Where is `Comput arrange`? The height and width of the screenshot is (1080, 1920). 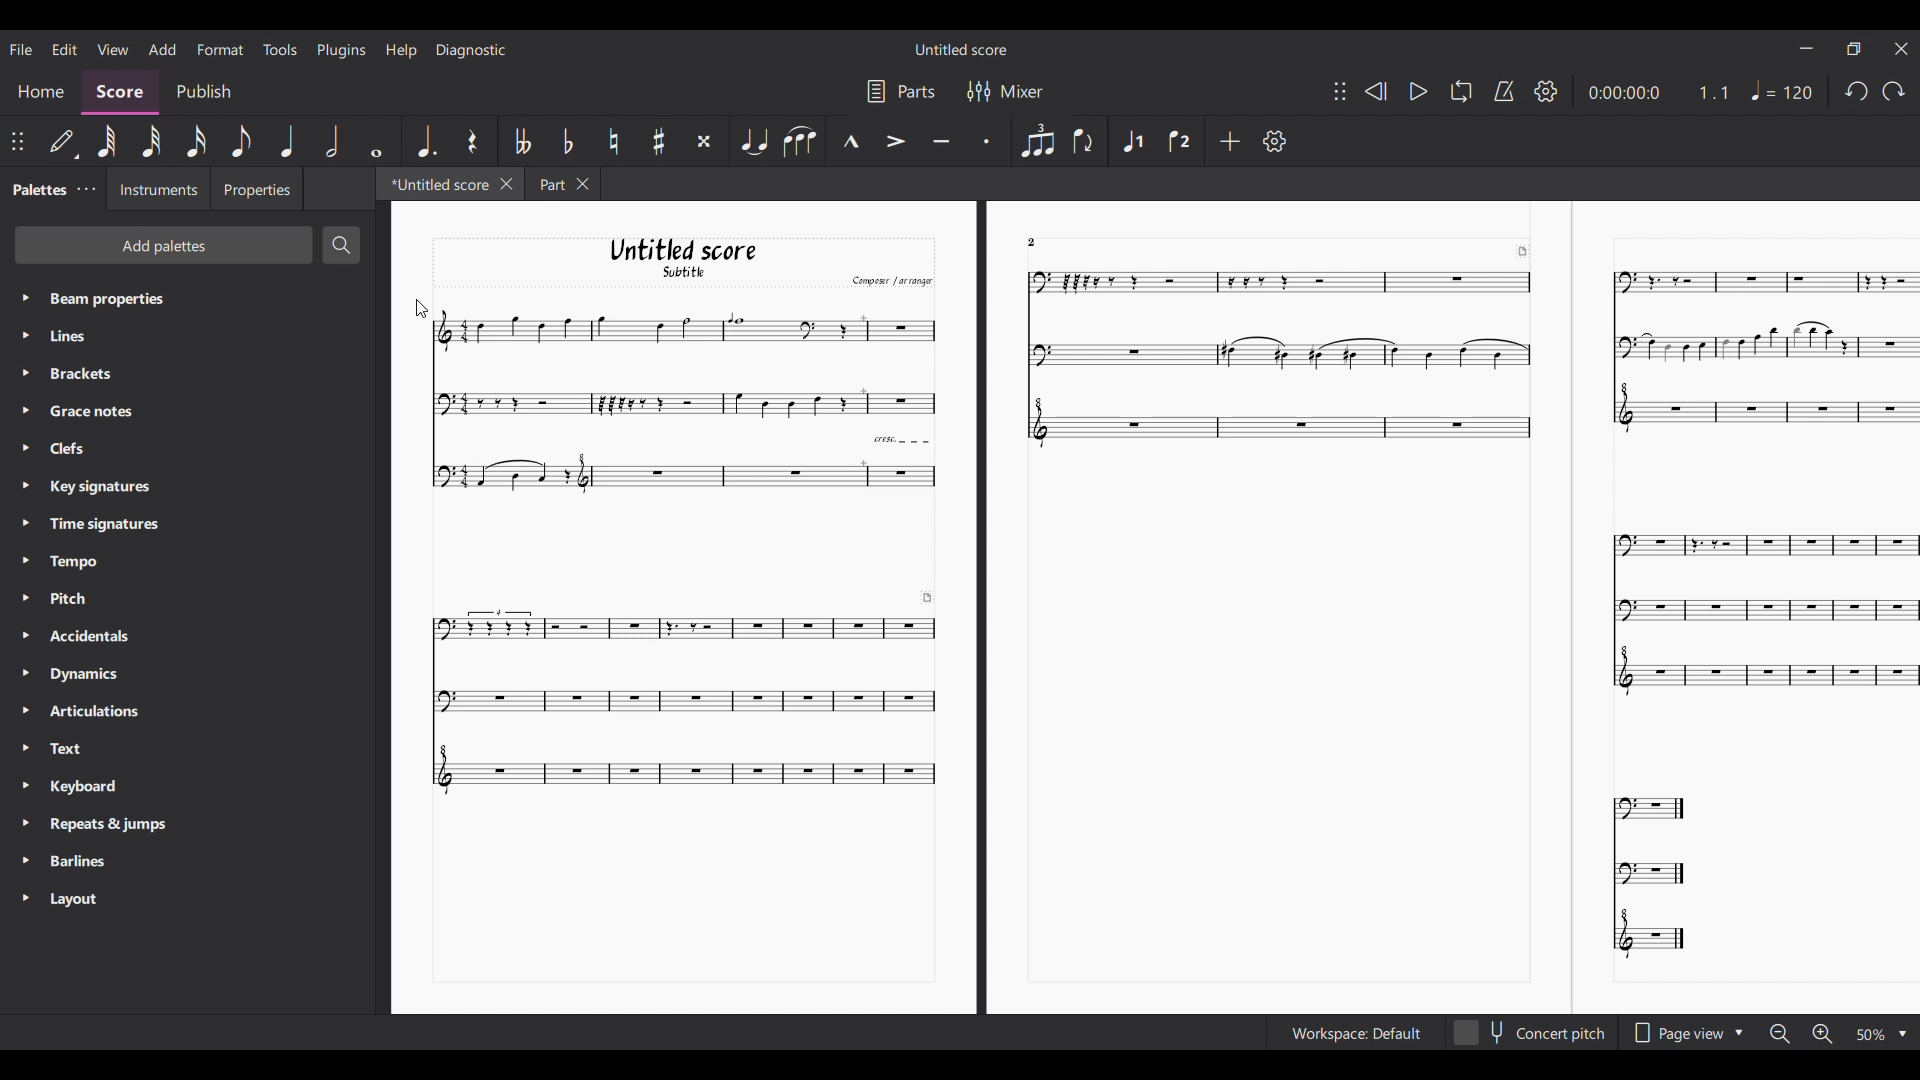 Comput arrange is located at coordinates (888, 280).